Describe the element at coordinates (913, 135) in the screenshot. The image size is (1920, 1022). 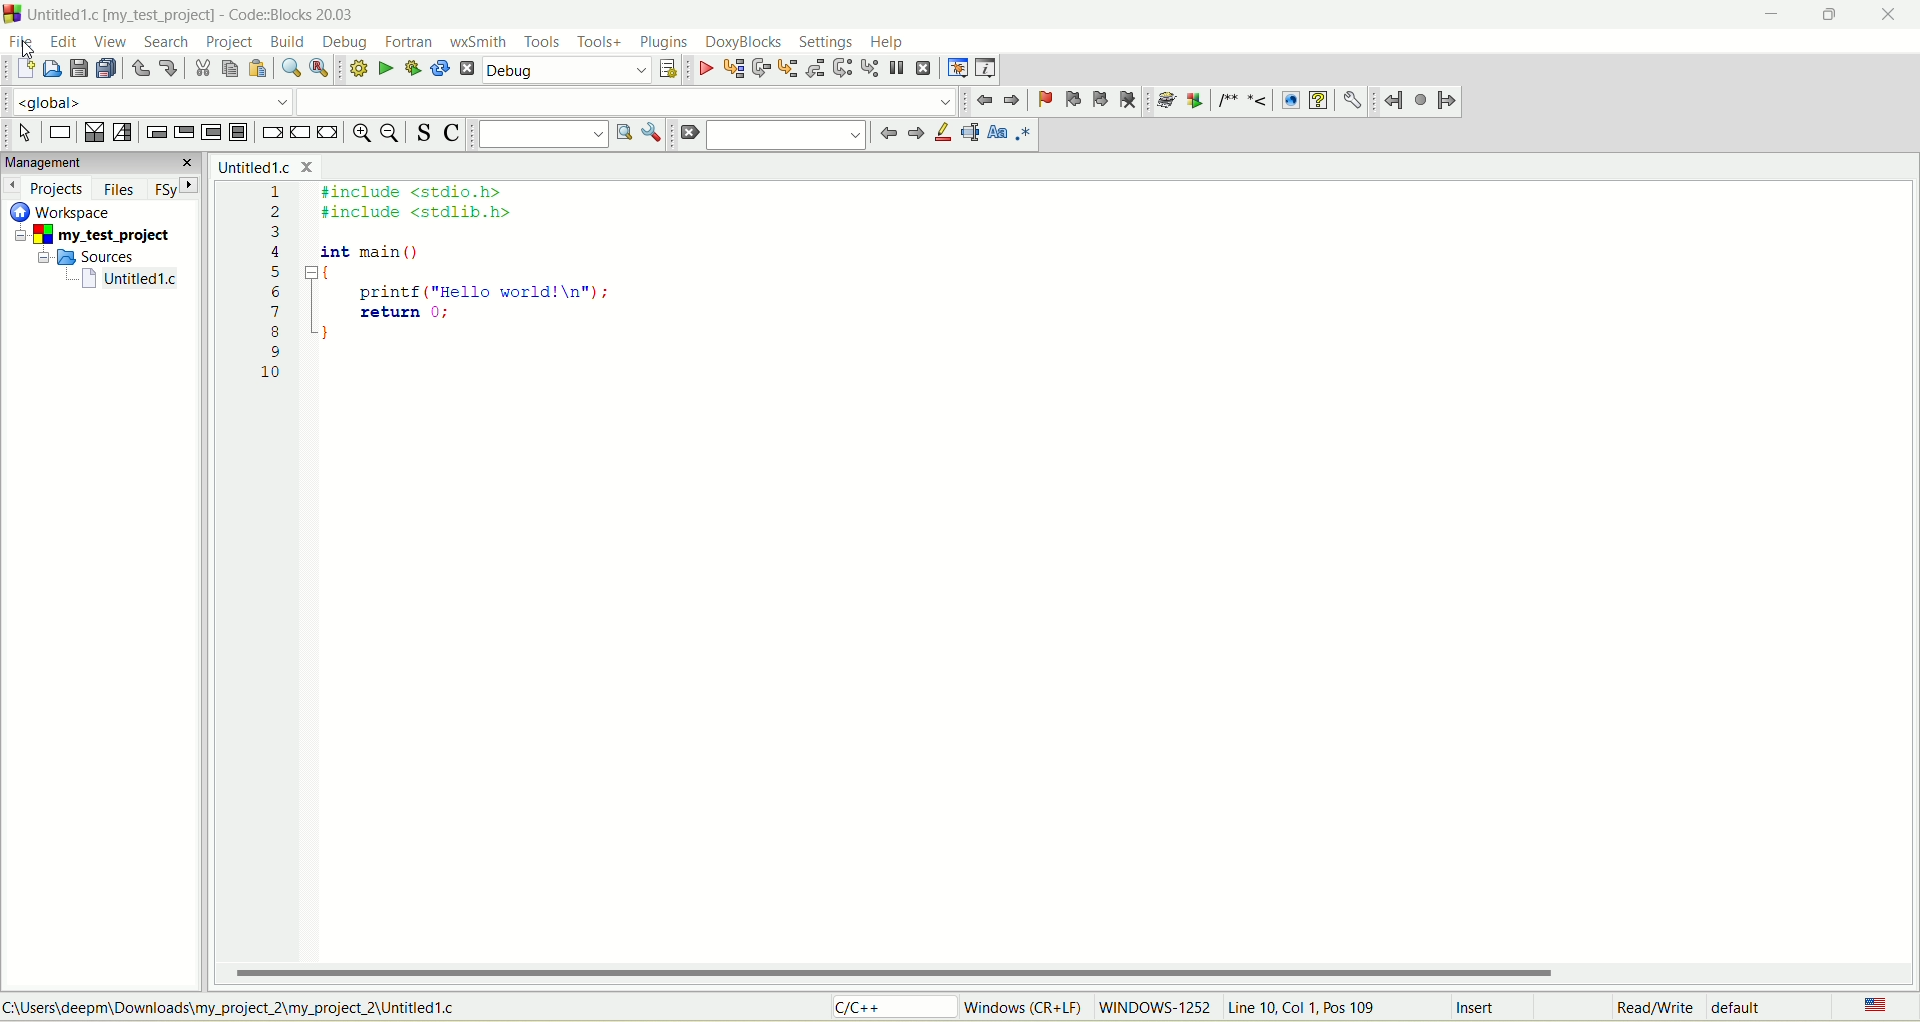
I see `jump forward` at that location.